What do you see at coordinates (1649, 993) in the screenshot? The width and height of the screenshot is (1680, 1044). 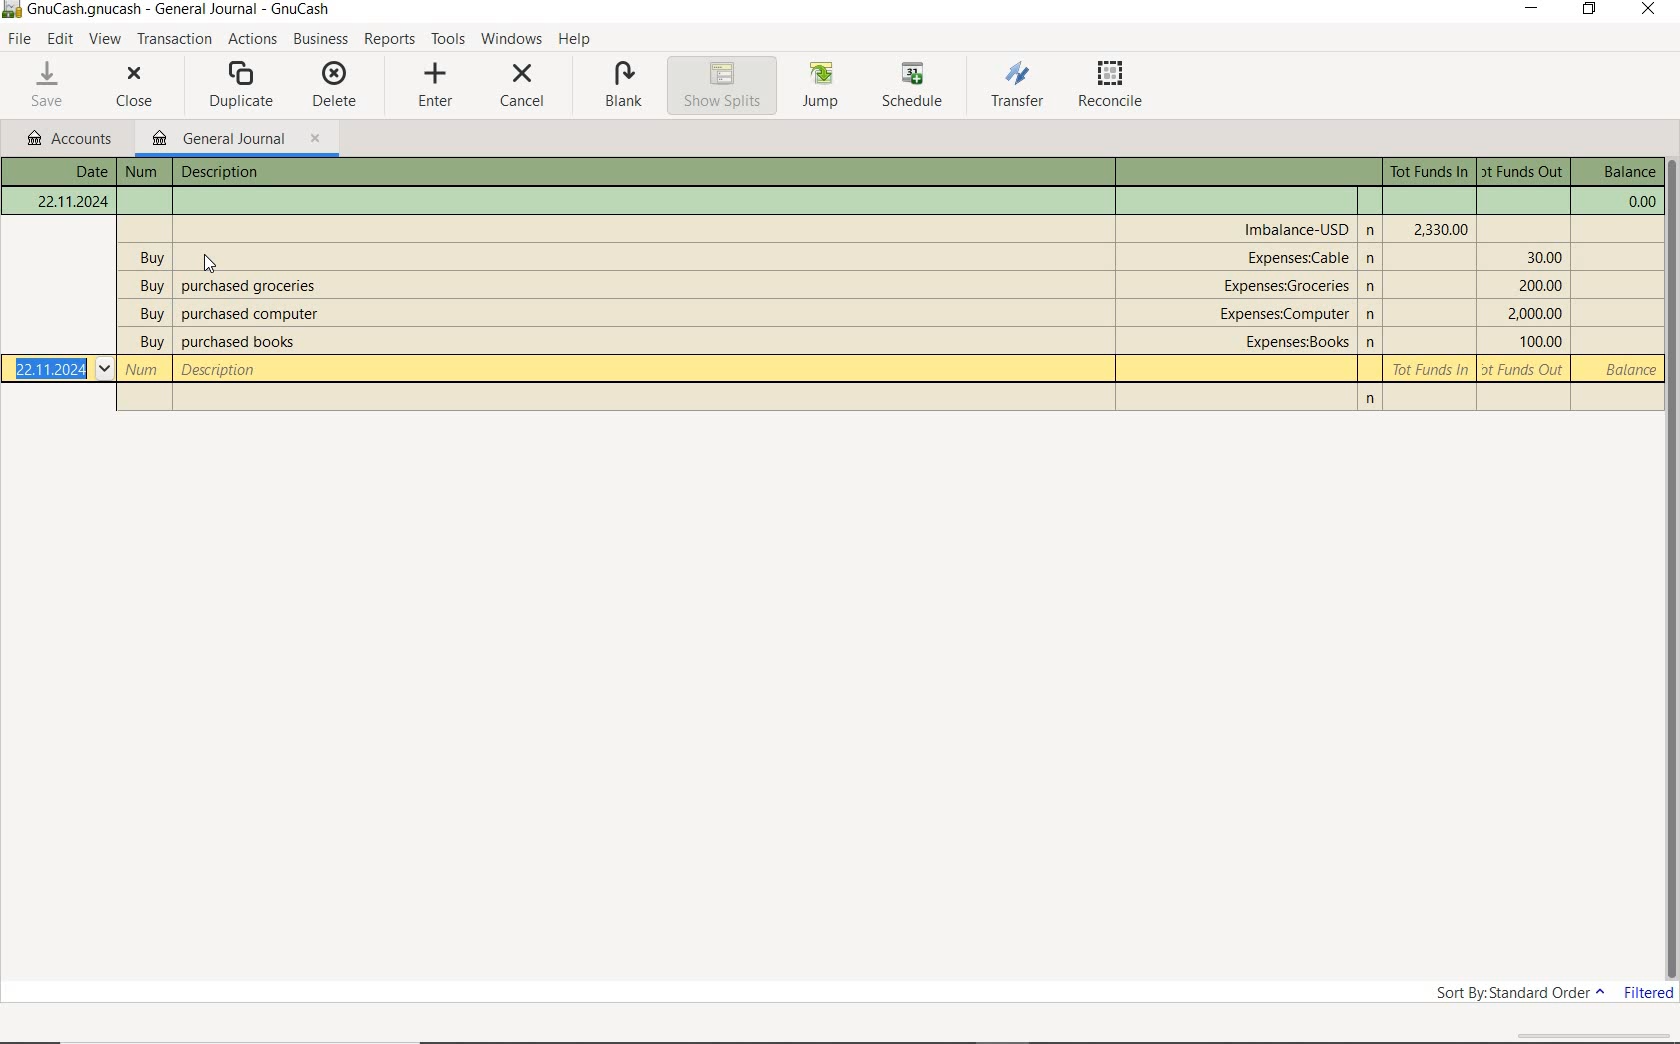 I see `filtered` at bounding box center [1649, 993].